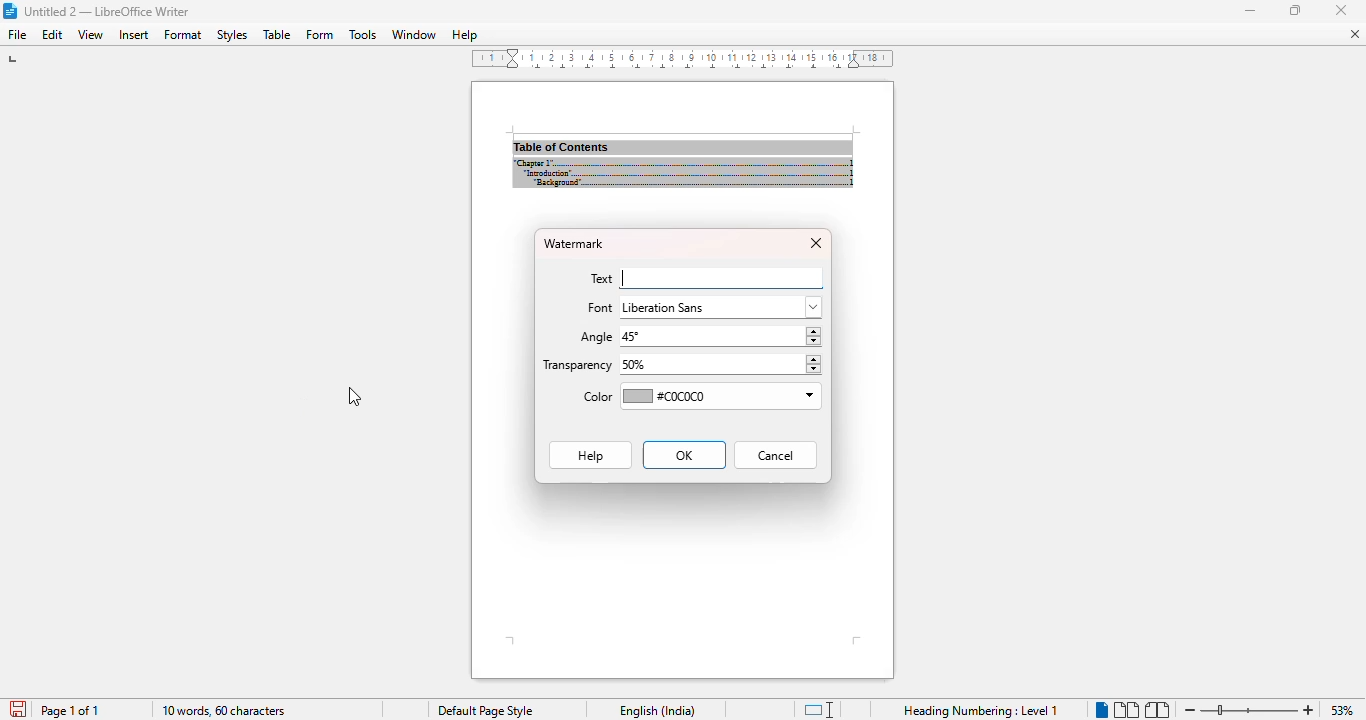 The image size is (1366, 720). I want to click on close, so click(816, 243).